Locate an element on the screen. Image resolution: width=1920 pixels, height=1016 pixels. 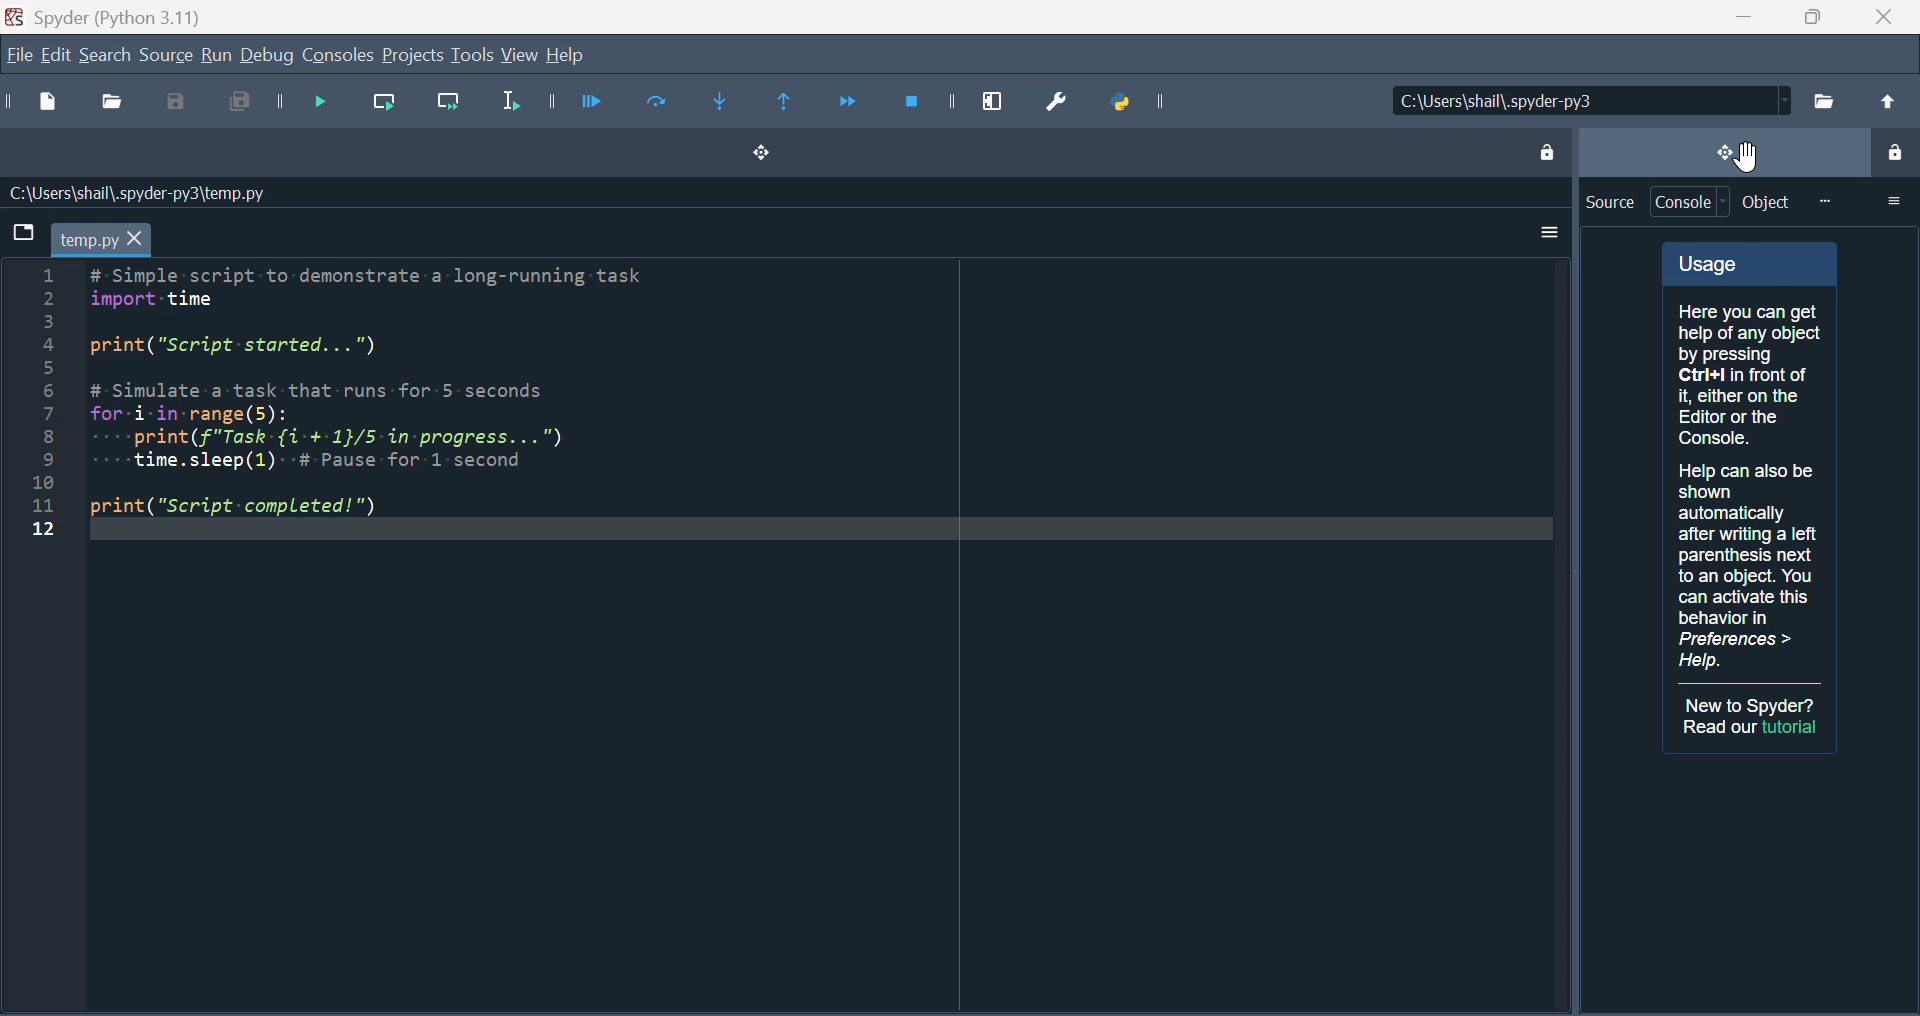
Save as is located at coordinates (178, 105).